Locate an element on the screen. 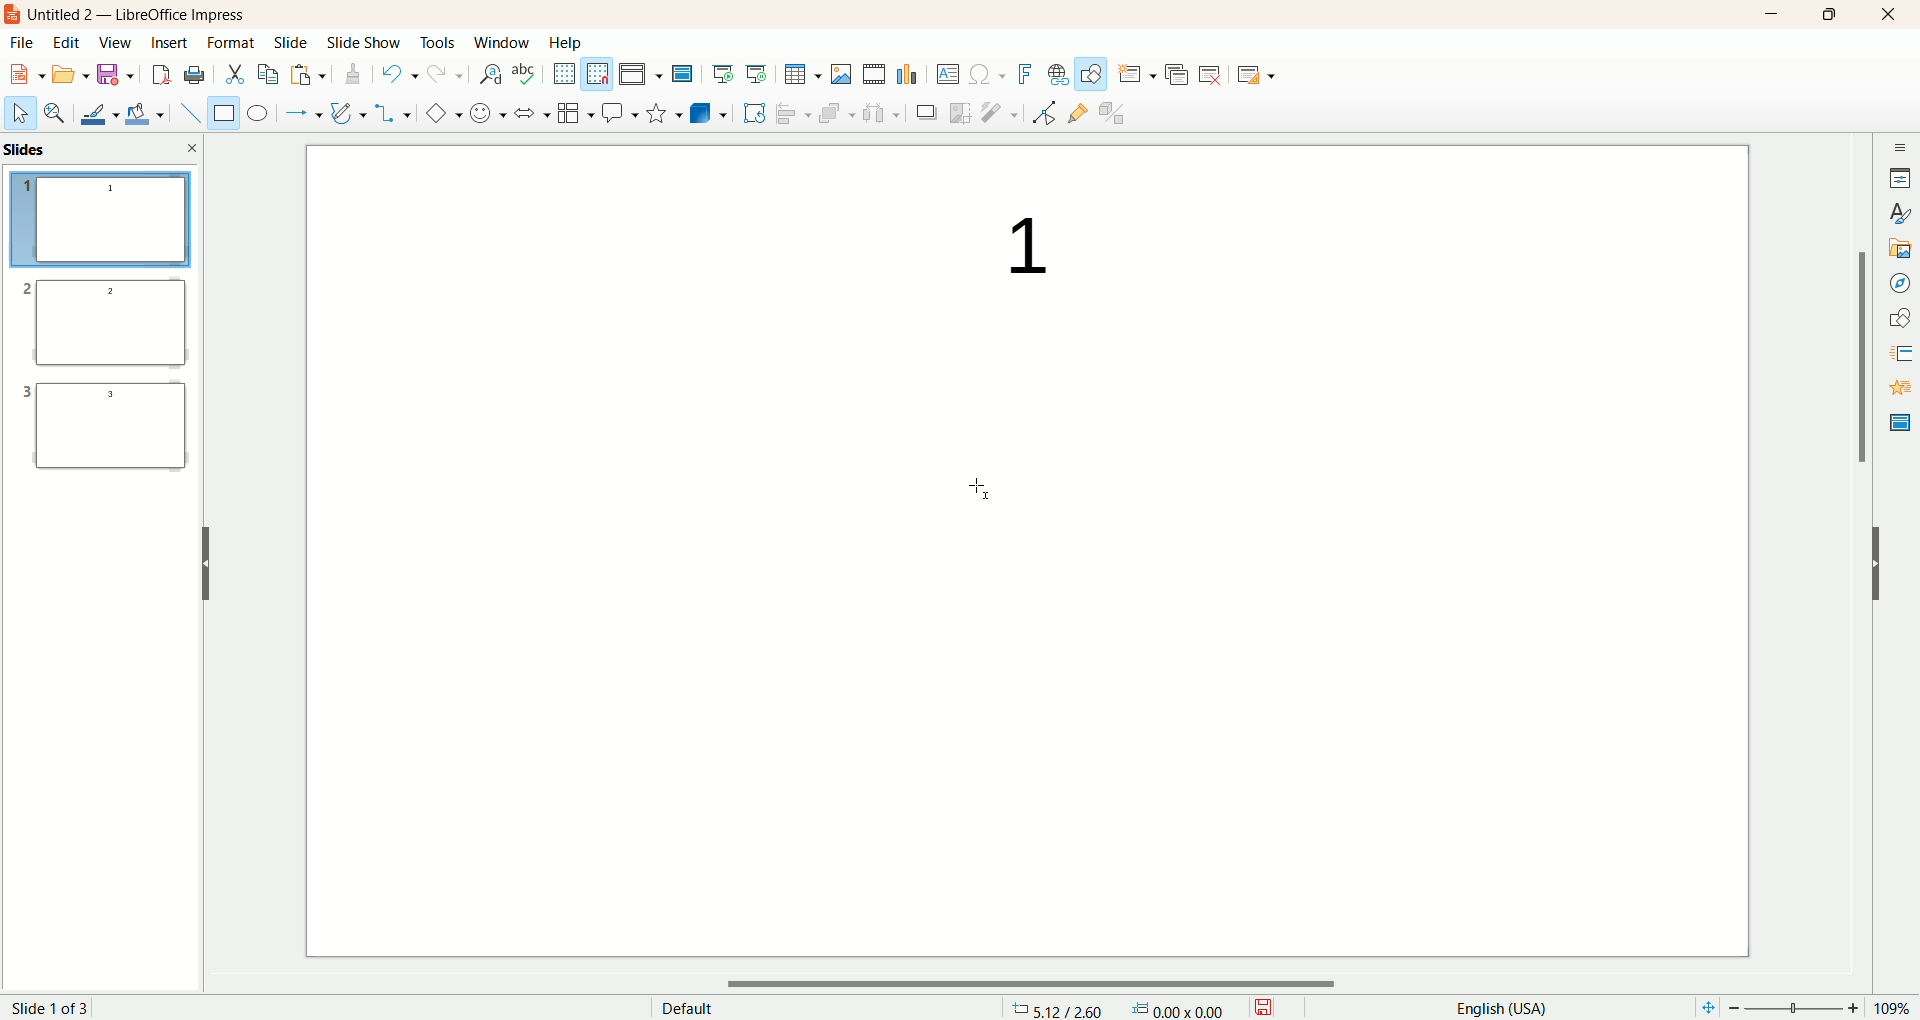 The width and height of the screenshot is (1920, 1020). horizontal scroll bar is located at coordinates (1039, 985).